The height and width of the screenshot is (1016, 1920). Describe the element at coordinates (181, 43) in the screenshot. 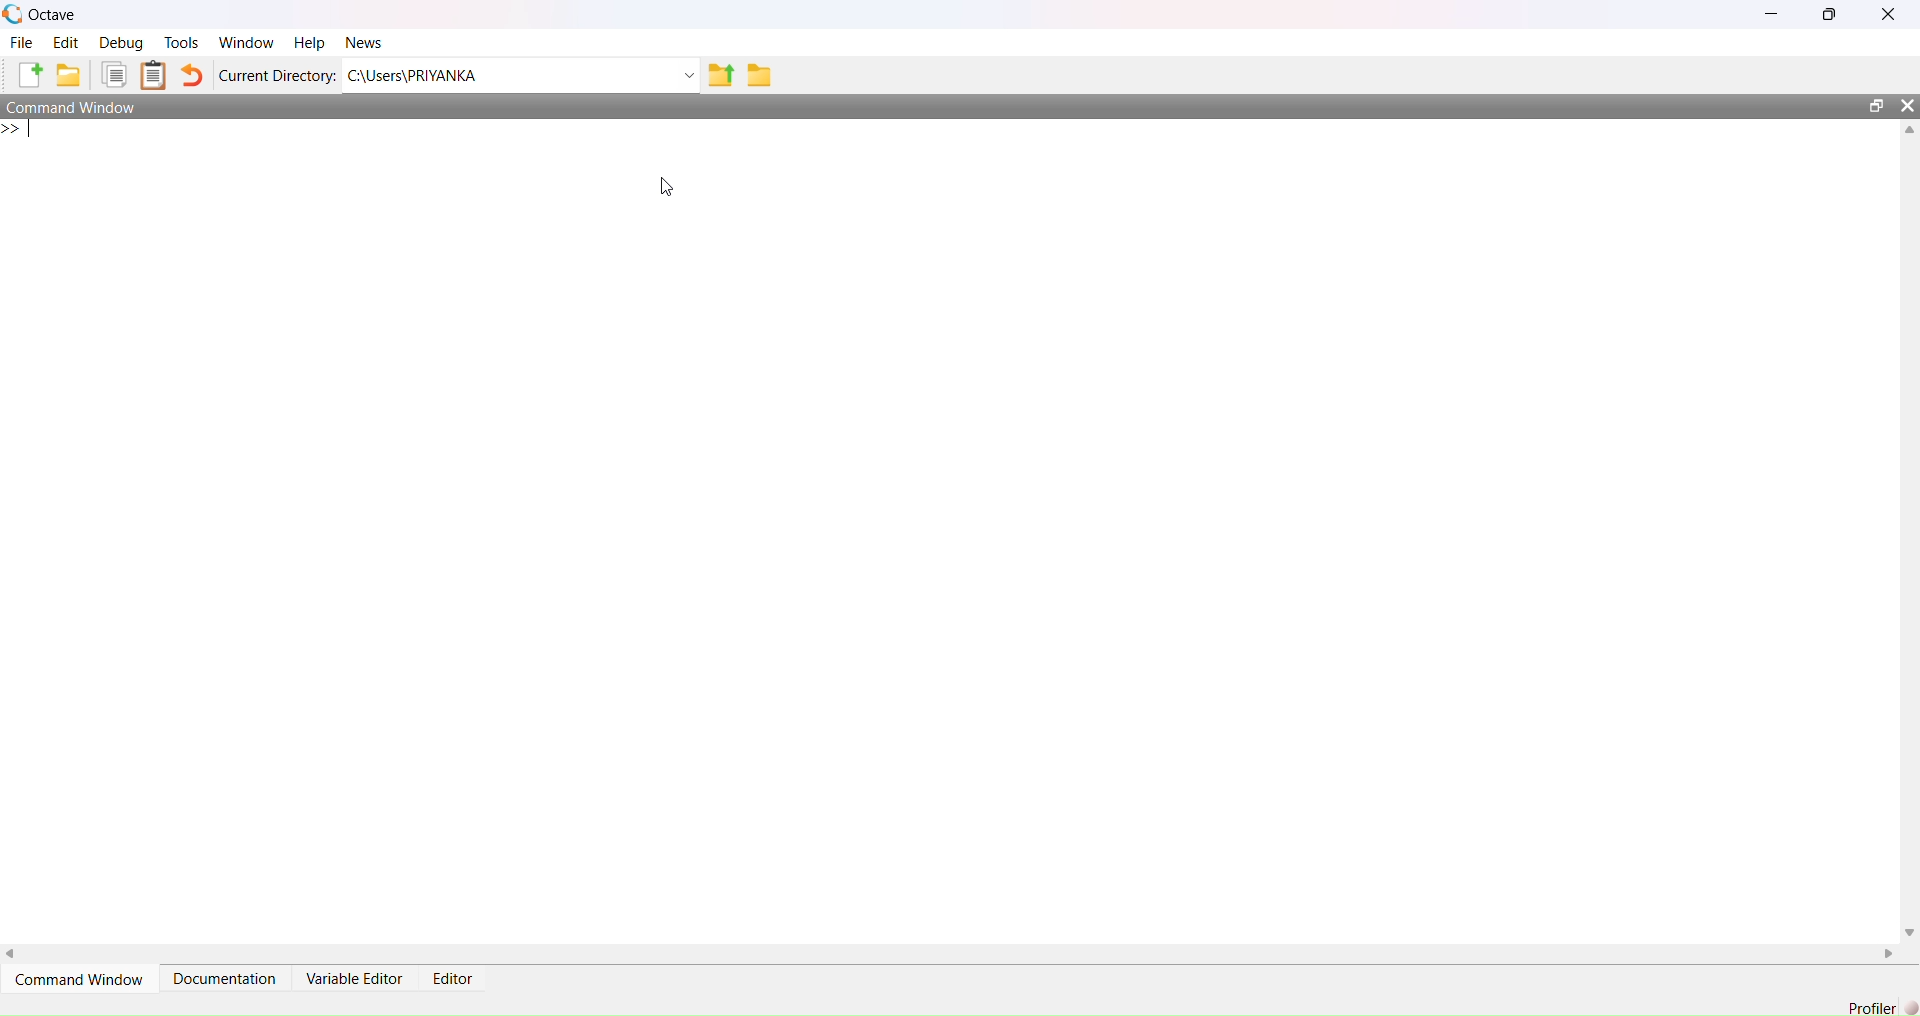

I see `Tools` at that location.